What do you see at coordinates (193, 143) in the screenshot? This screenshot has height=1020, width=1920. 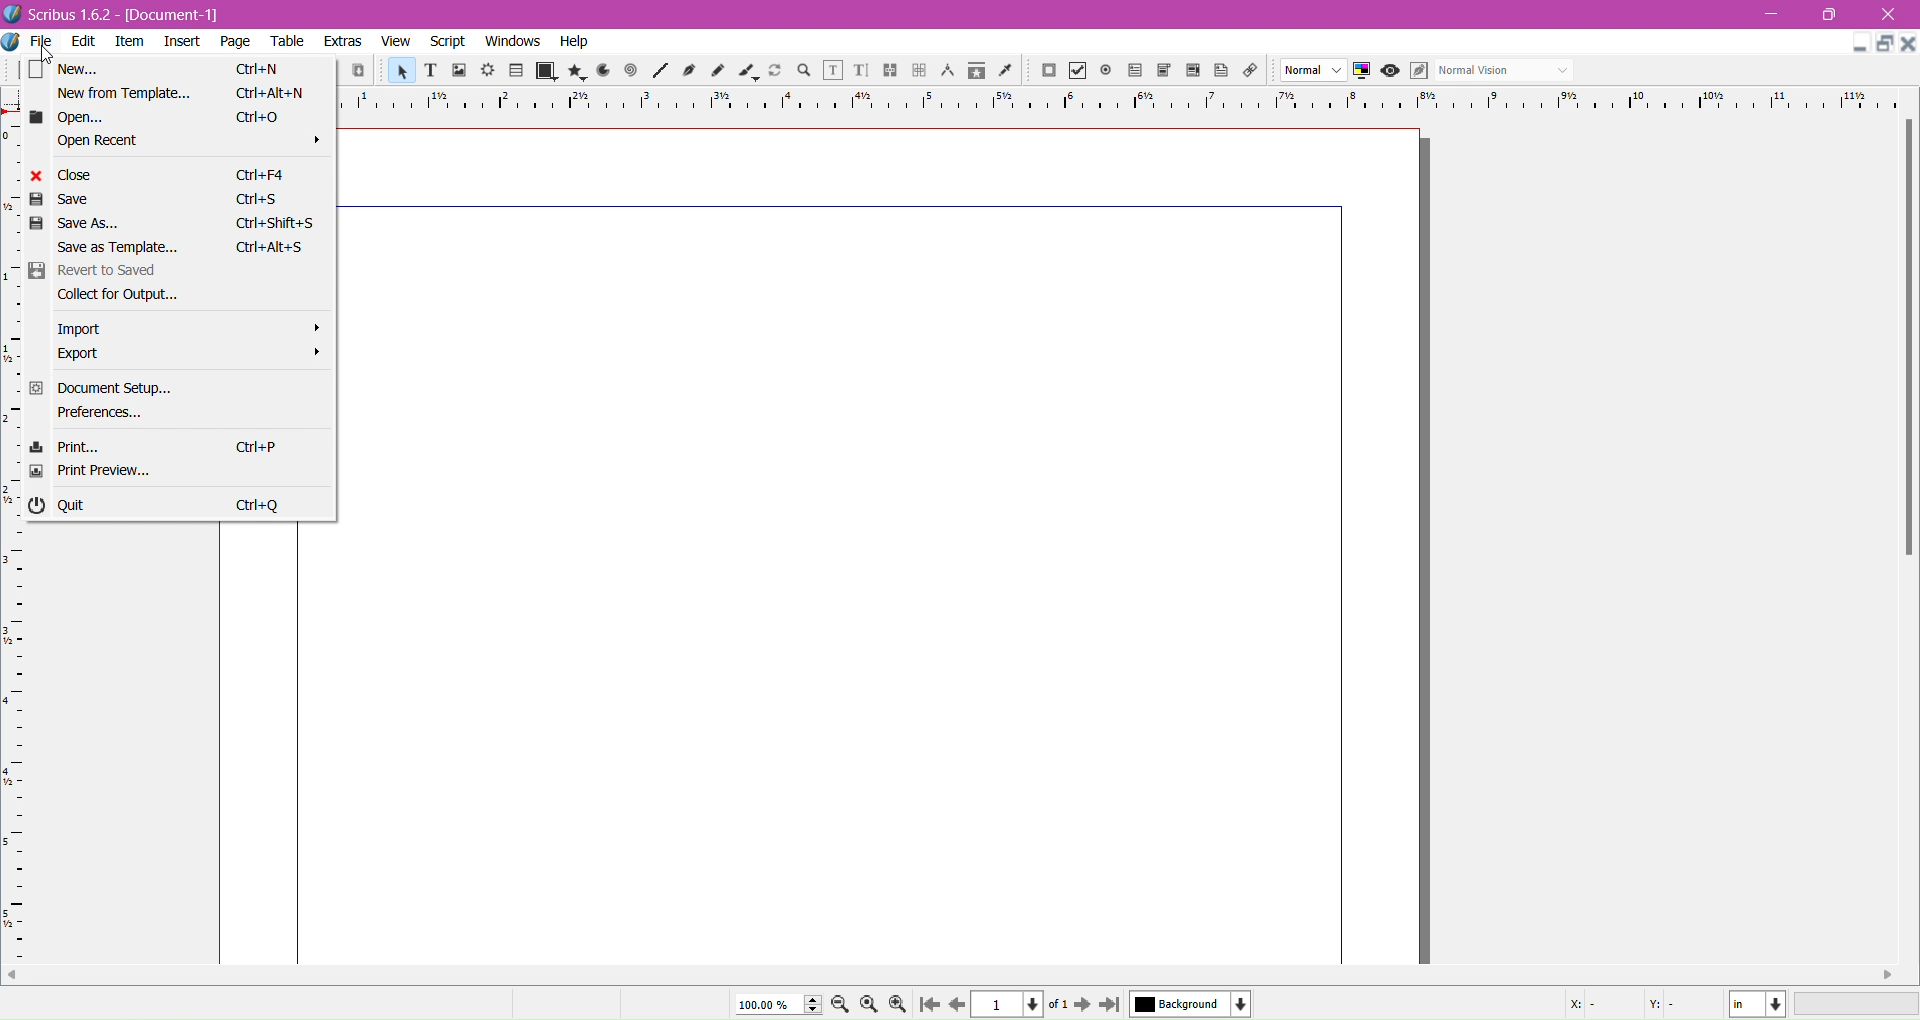 I see `Open Recent` at bounding box center [193, 143].